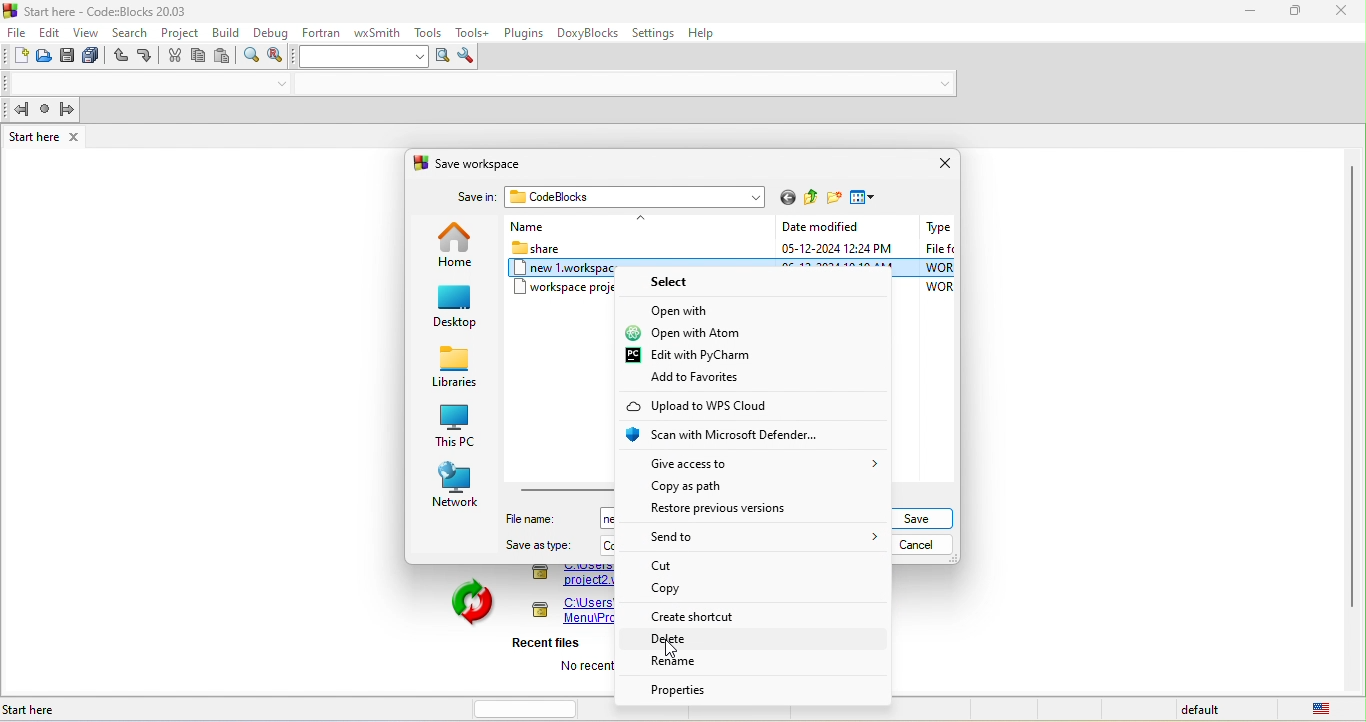  What do you see at coordinates (539, 546) in the screenshot?
I see `save as type` at bounding box center [539, 546].